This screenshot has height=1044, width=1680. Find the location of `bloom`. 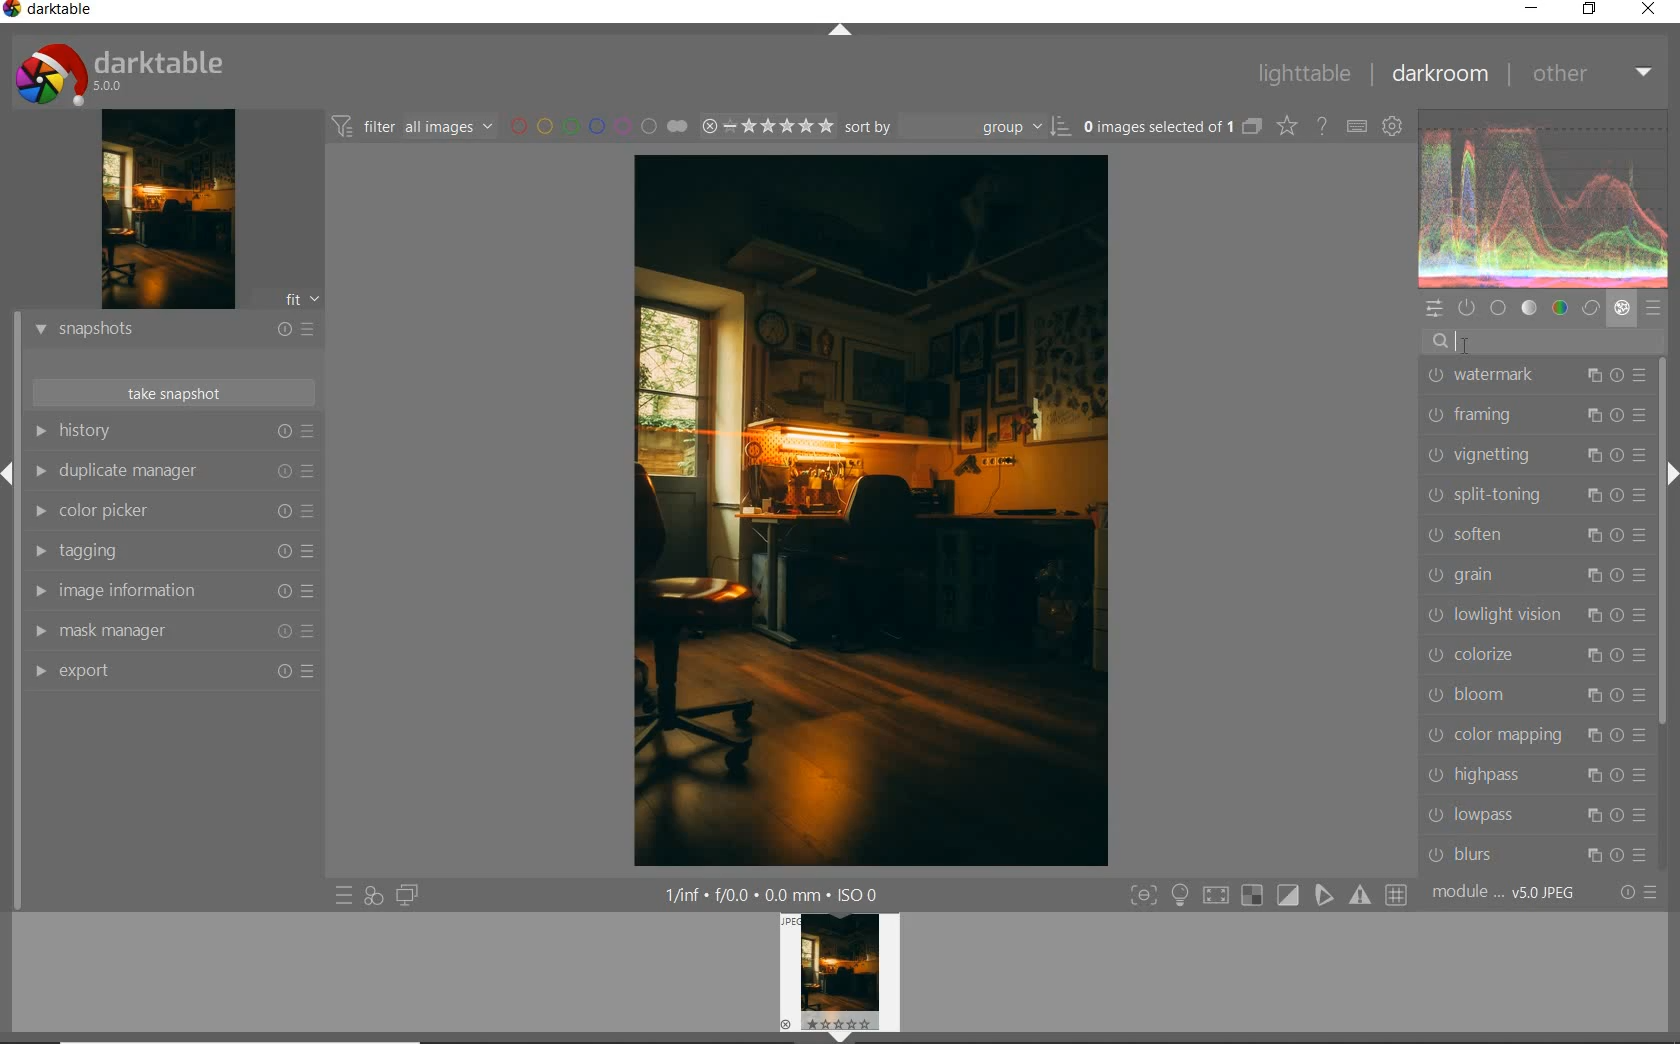

bloom is located at coordinates (1532, 694).